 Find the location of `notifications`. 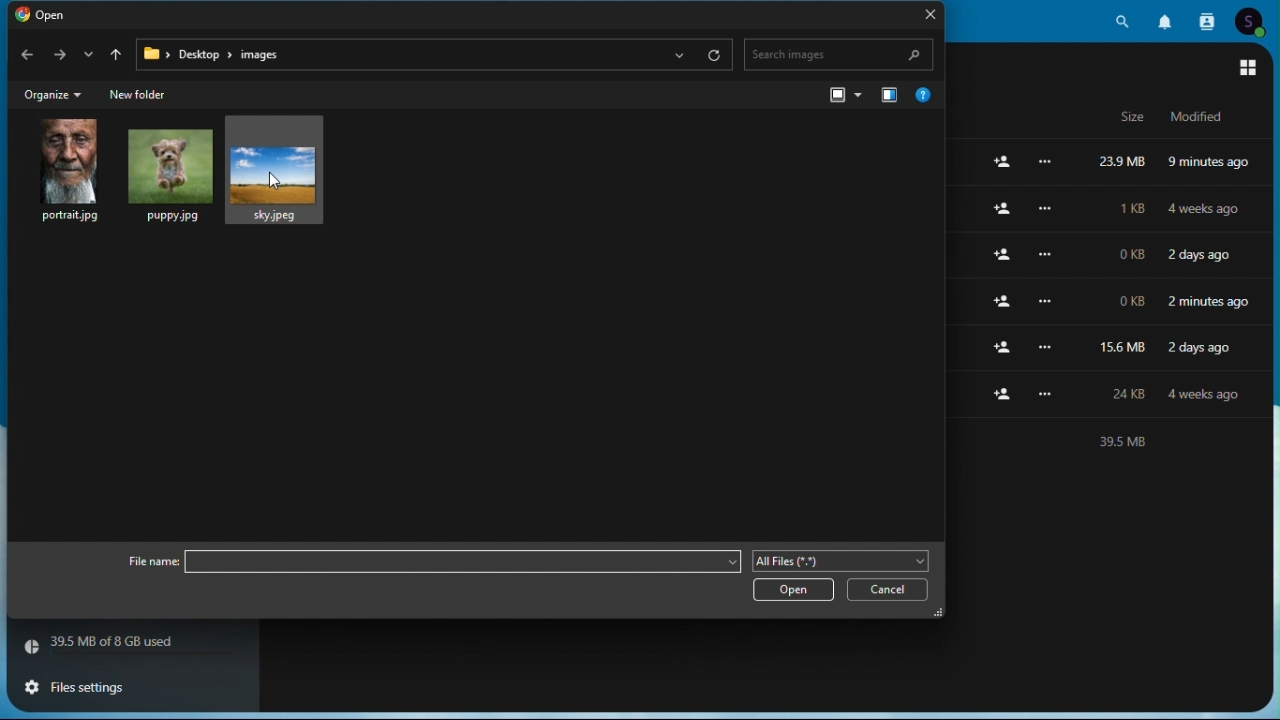

notifications is located at coordinates (1169, 19).